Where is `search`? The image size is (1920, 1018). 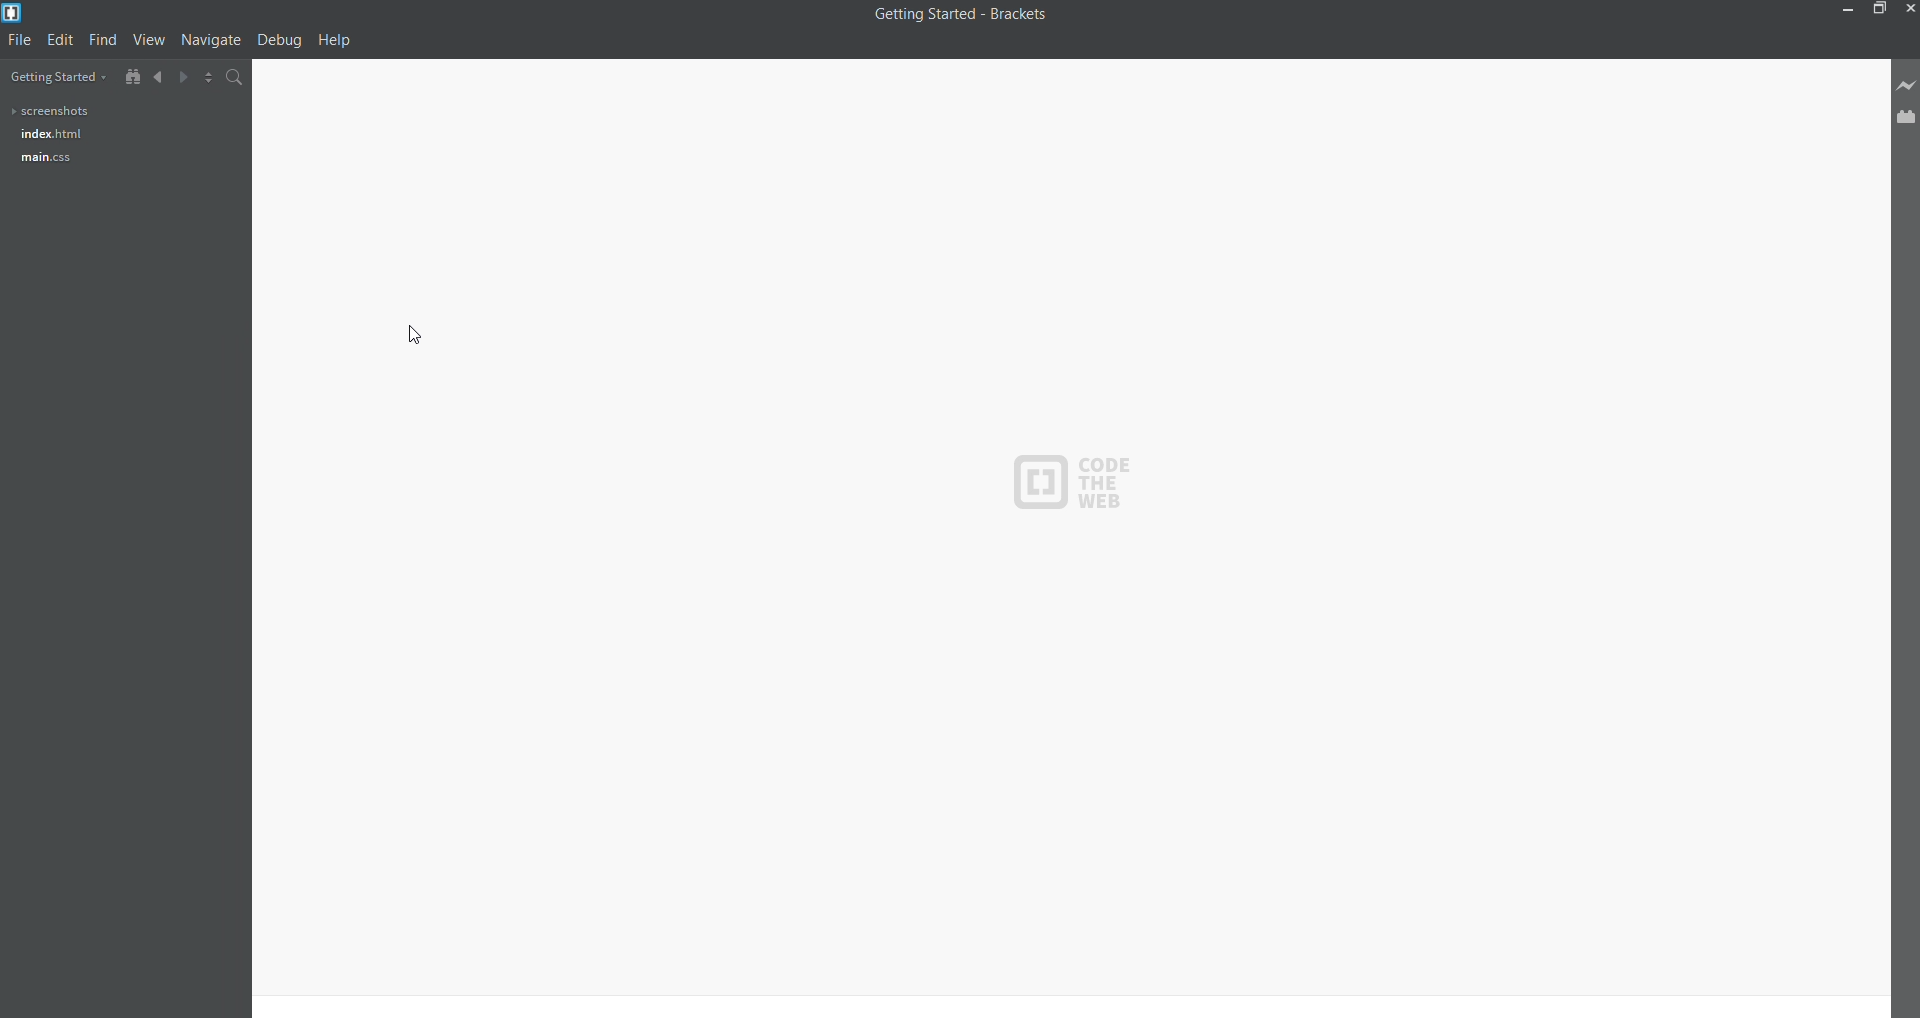 search is located at coordinates (233, 78).